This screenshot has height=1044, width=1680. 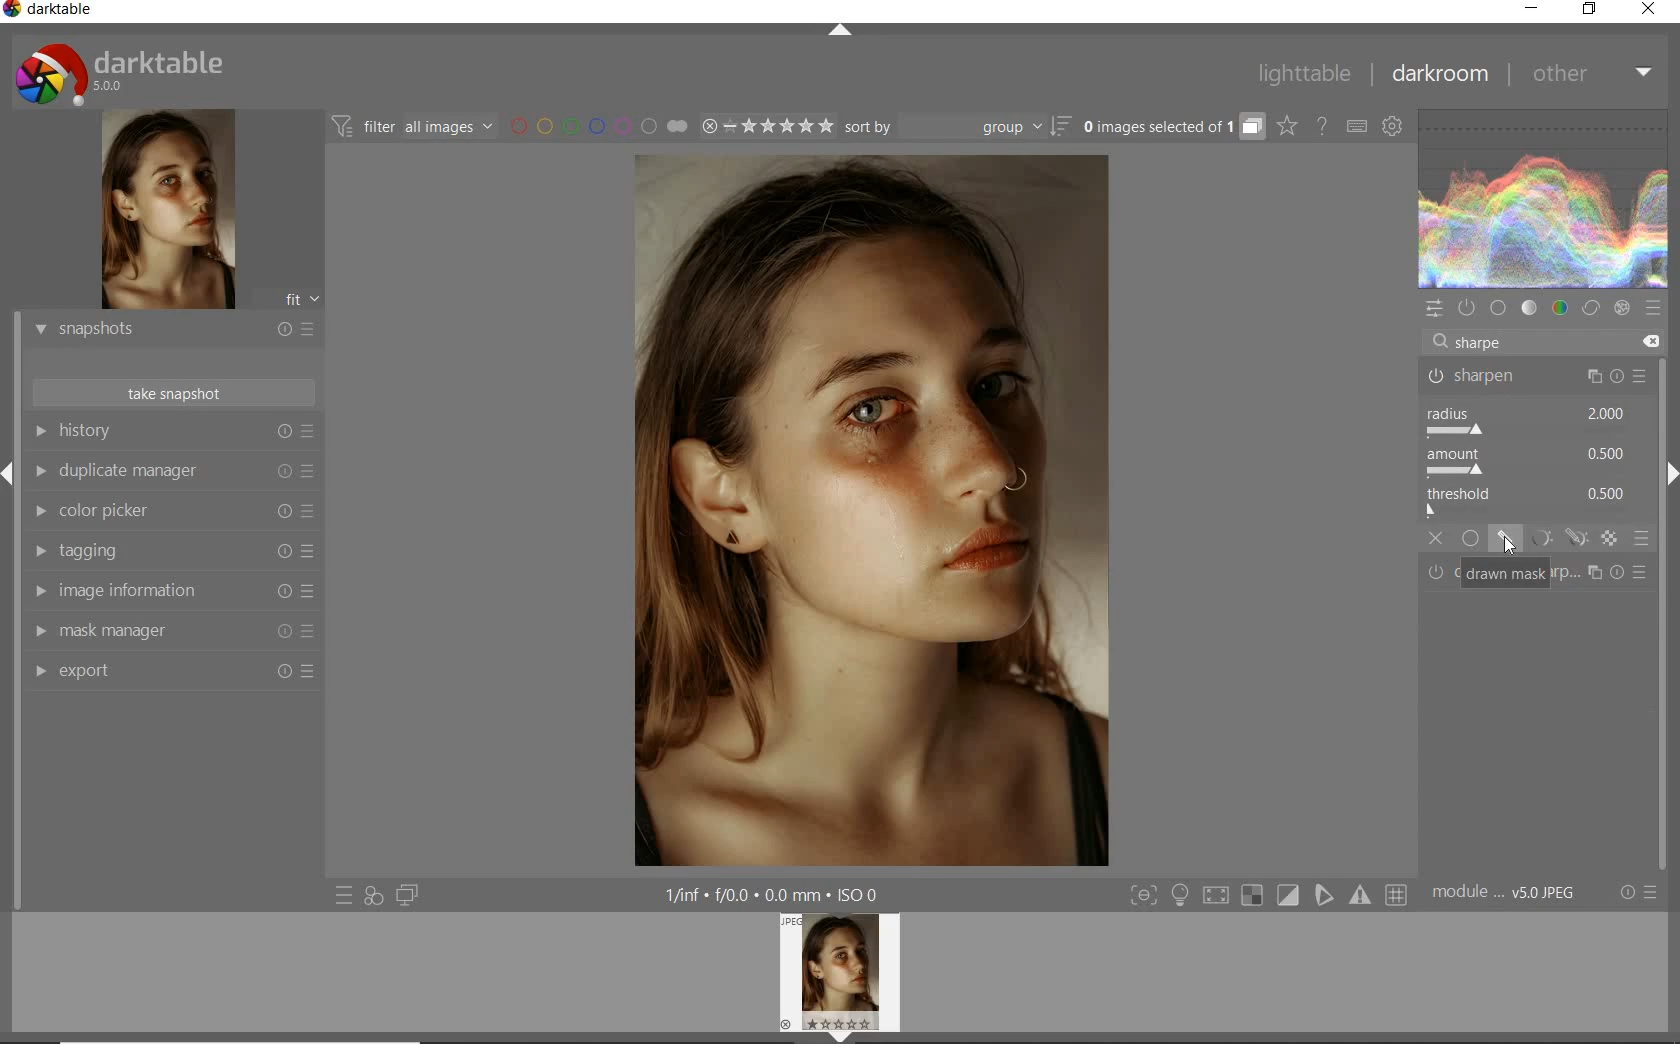 What do you see at coordinates (766, 128) in the screenshot?
I see `range rating of selected images` at bounding box center [766, 128].